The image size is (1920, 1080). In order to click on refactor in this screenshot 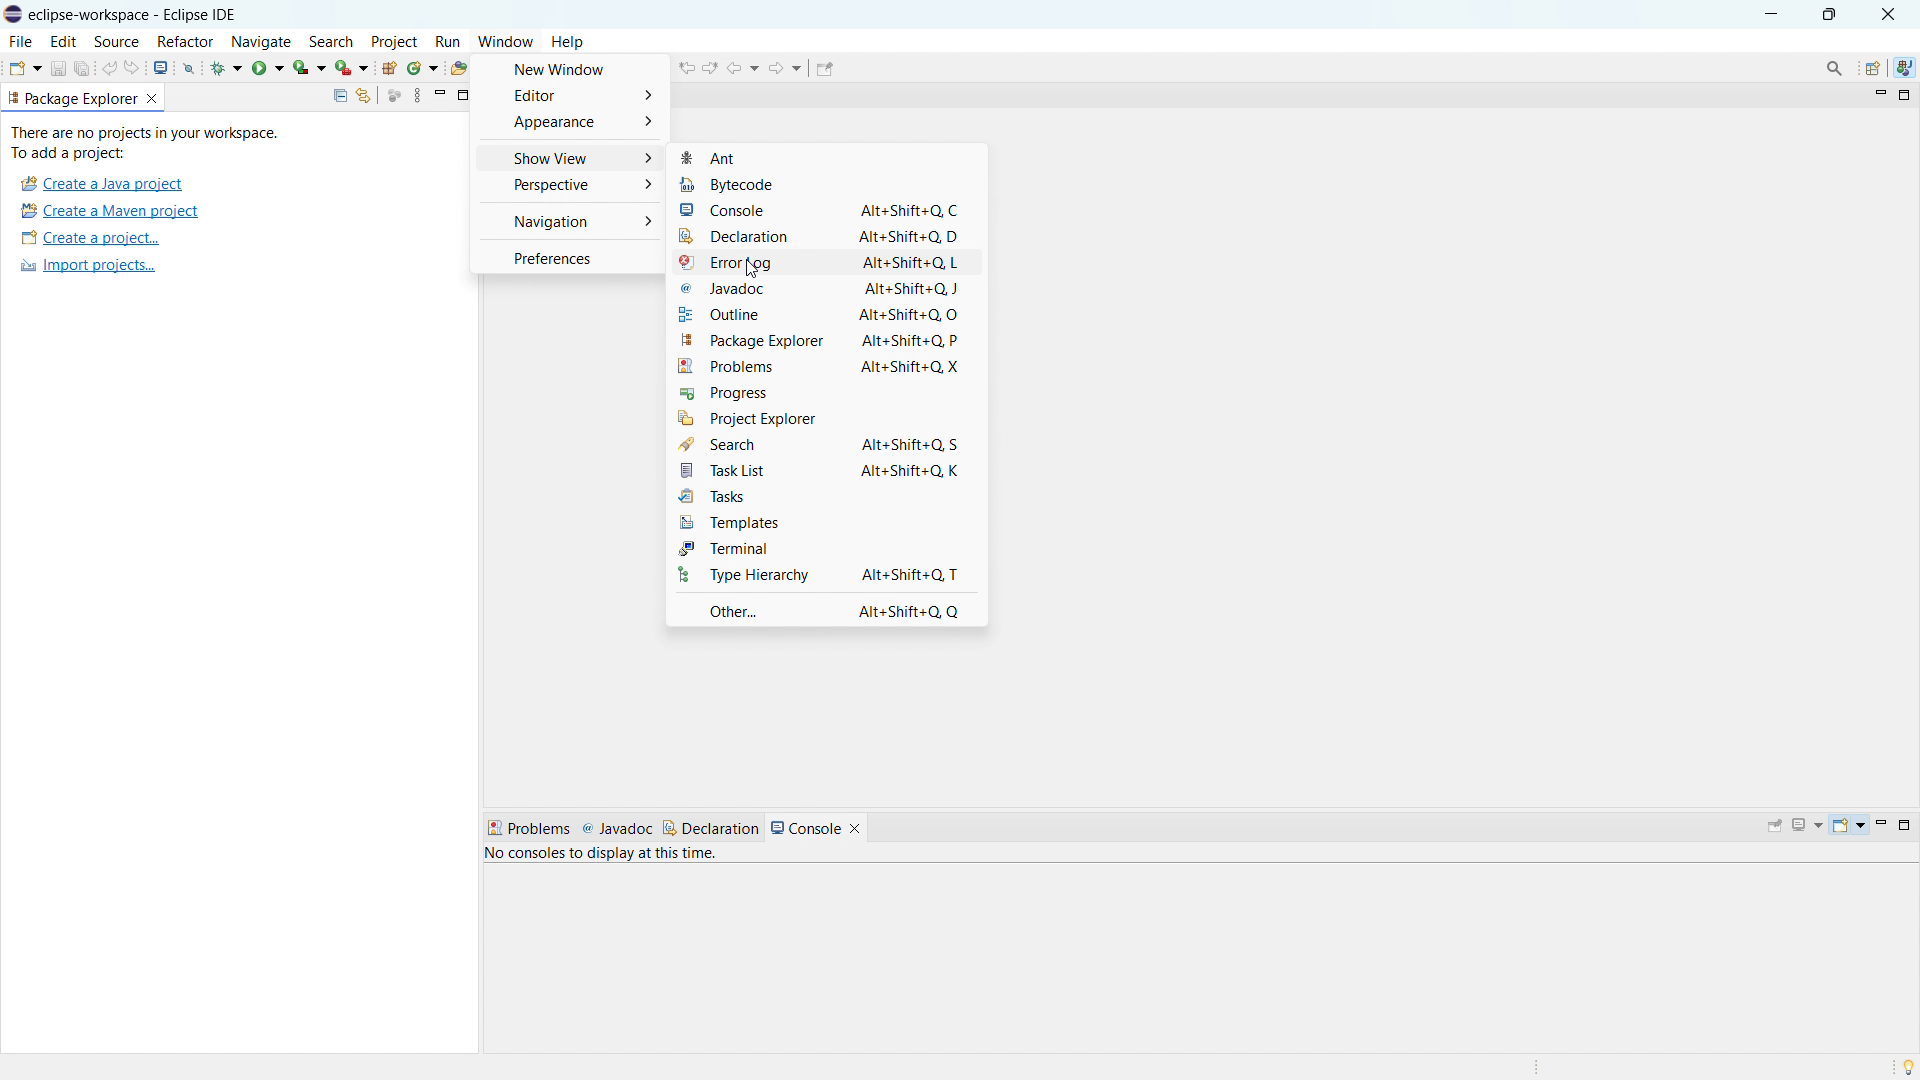, I will do `click(186, 41)`.